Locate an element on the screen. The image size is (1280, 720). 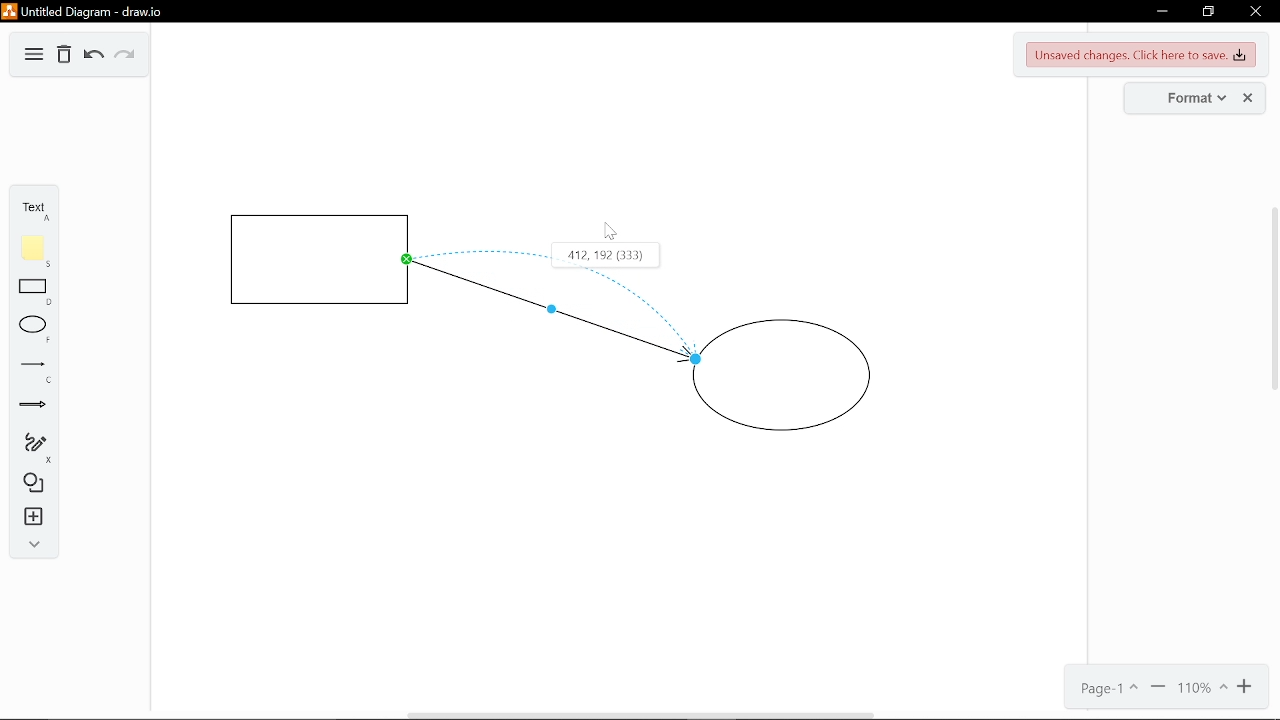
Close is located at coordinates (1257, 10).